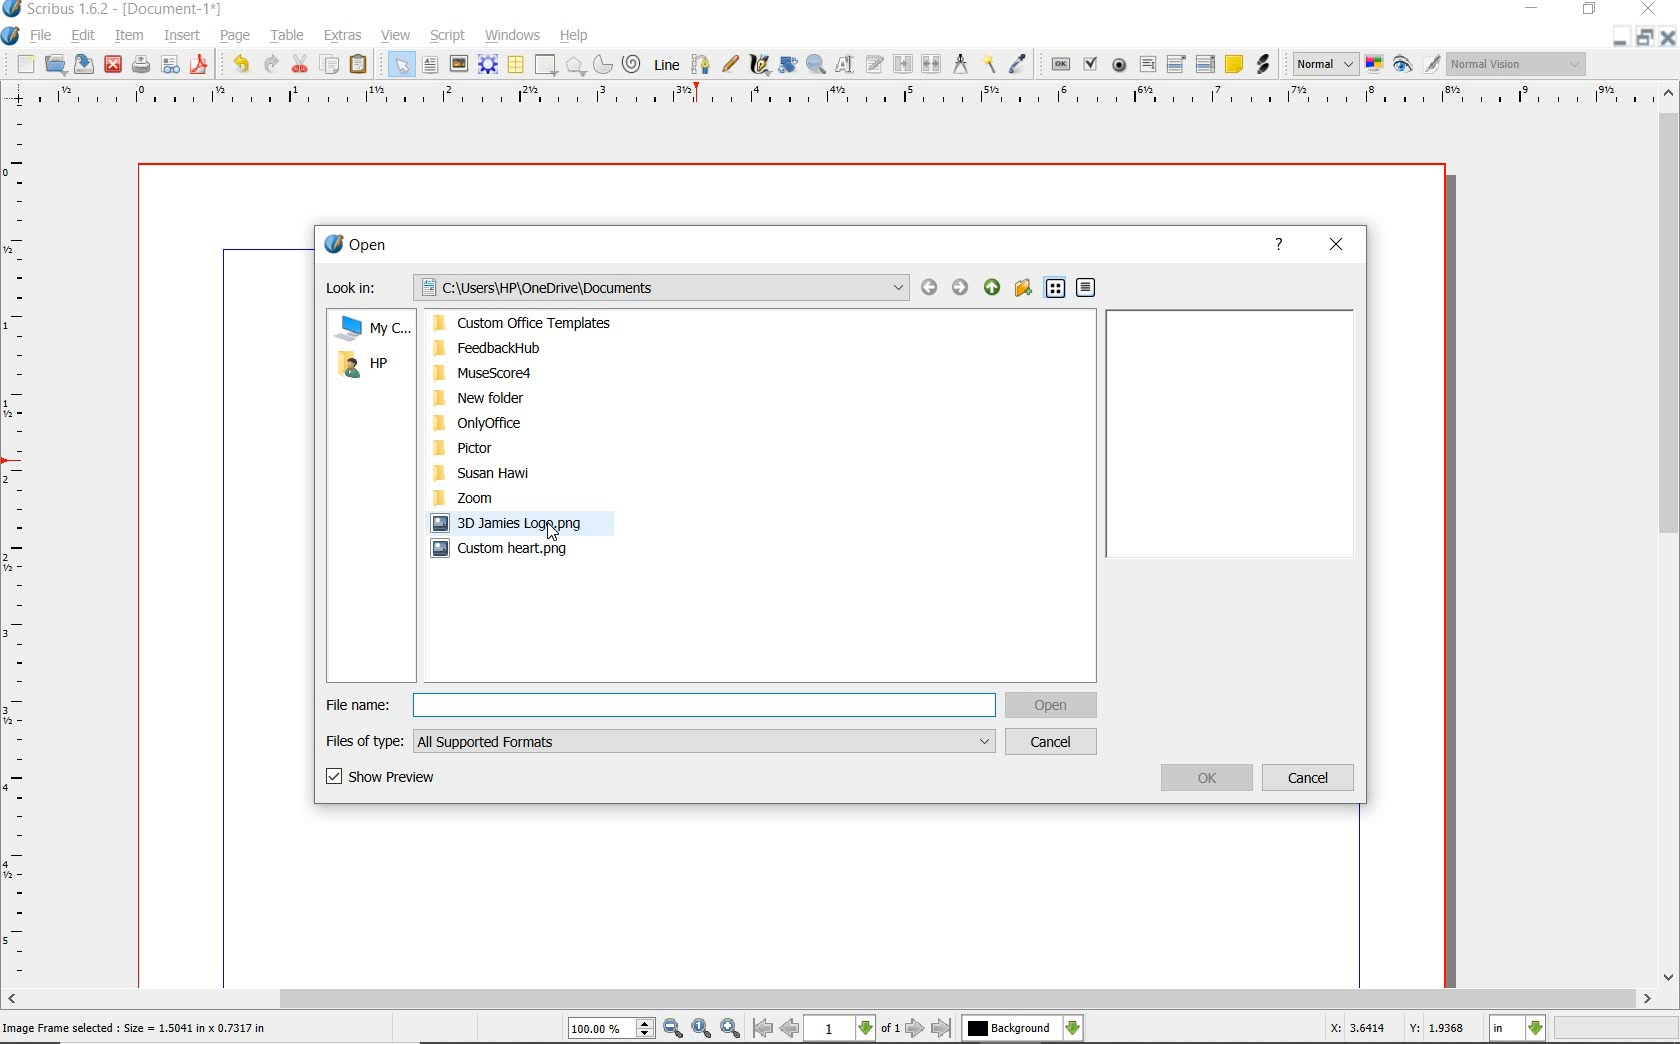  Describe the element at coordinates (515, 534) in the screenshot. I see `pc image files` at that location.